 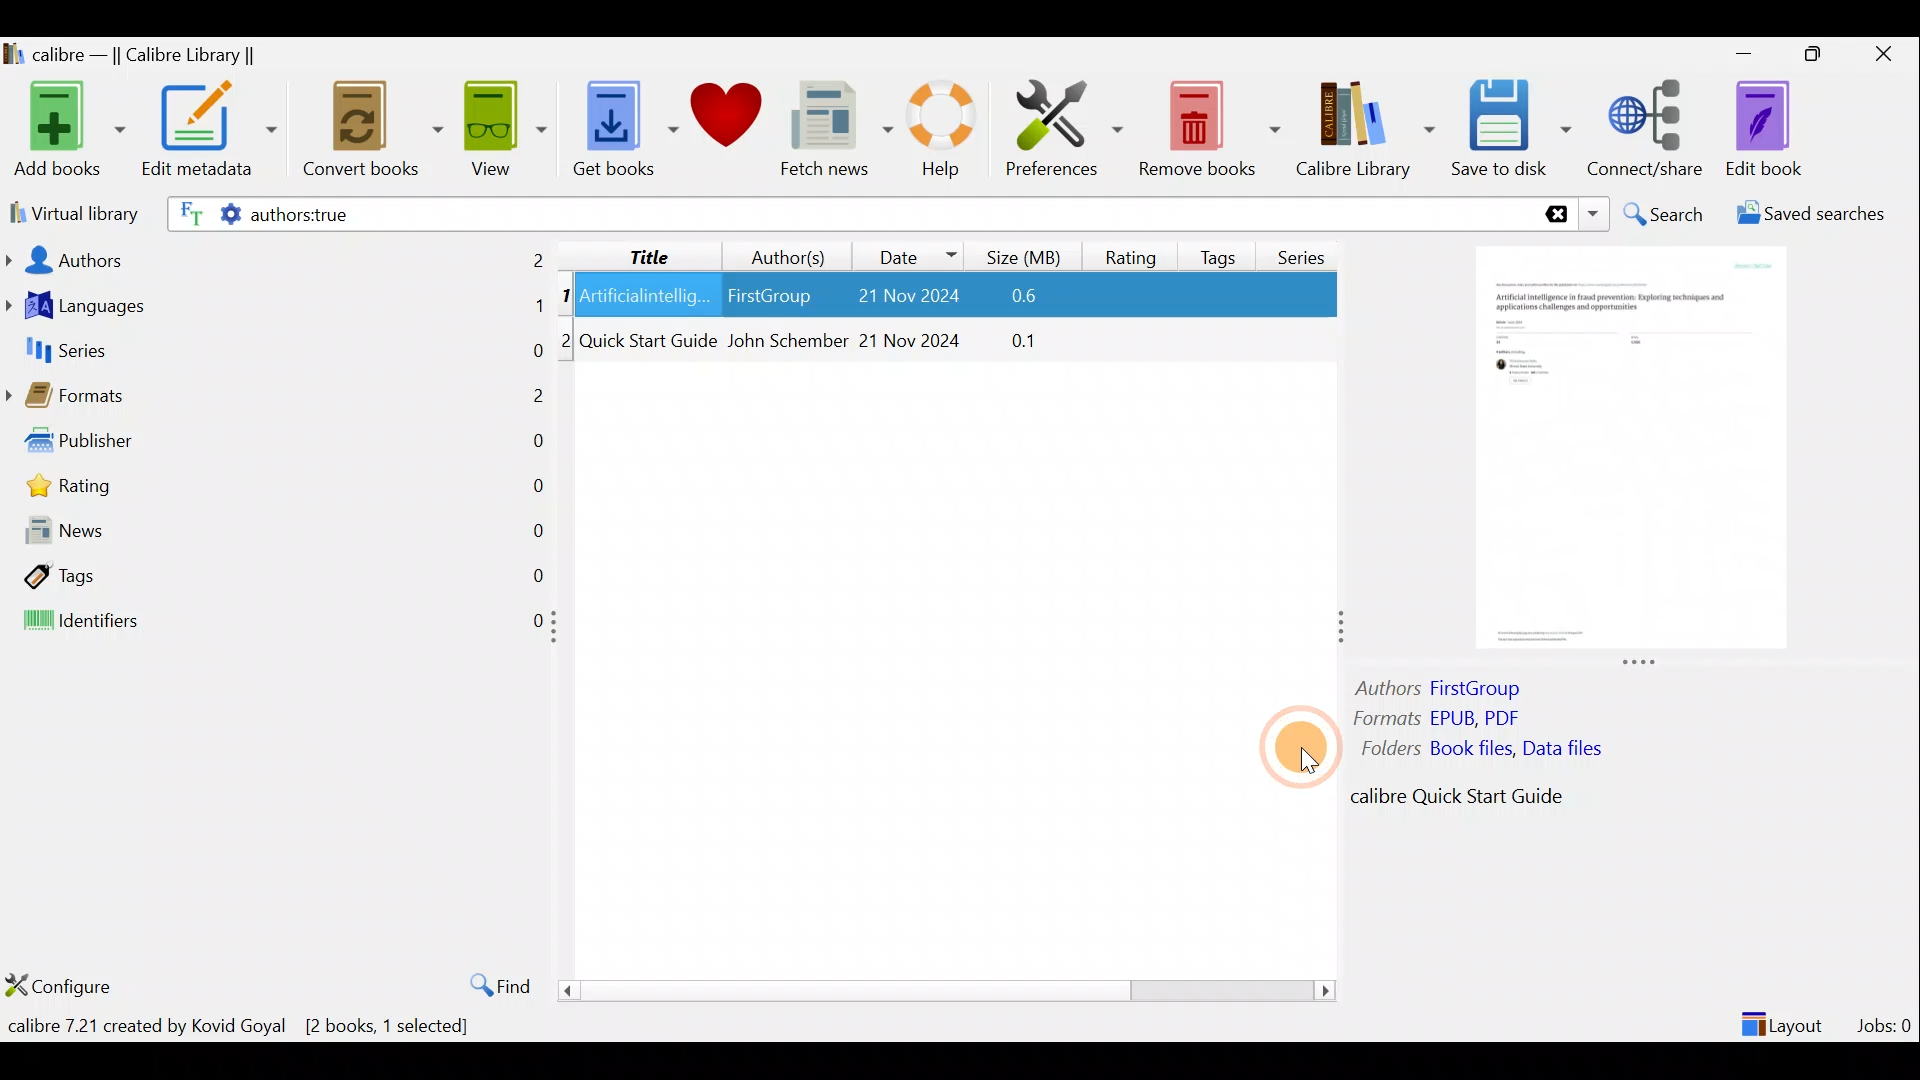 I want to click on Authors, so click(x=277, y=258).